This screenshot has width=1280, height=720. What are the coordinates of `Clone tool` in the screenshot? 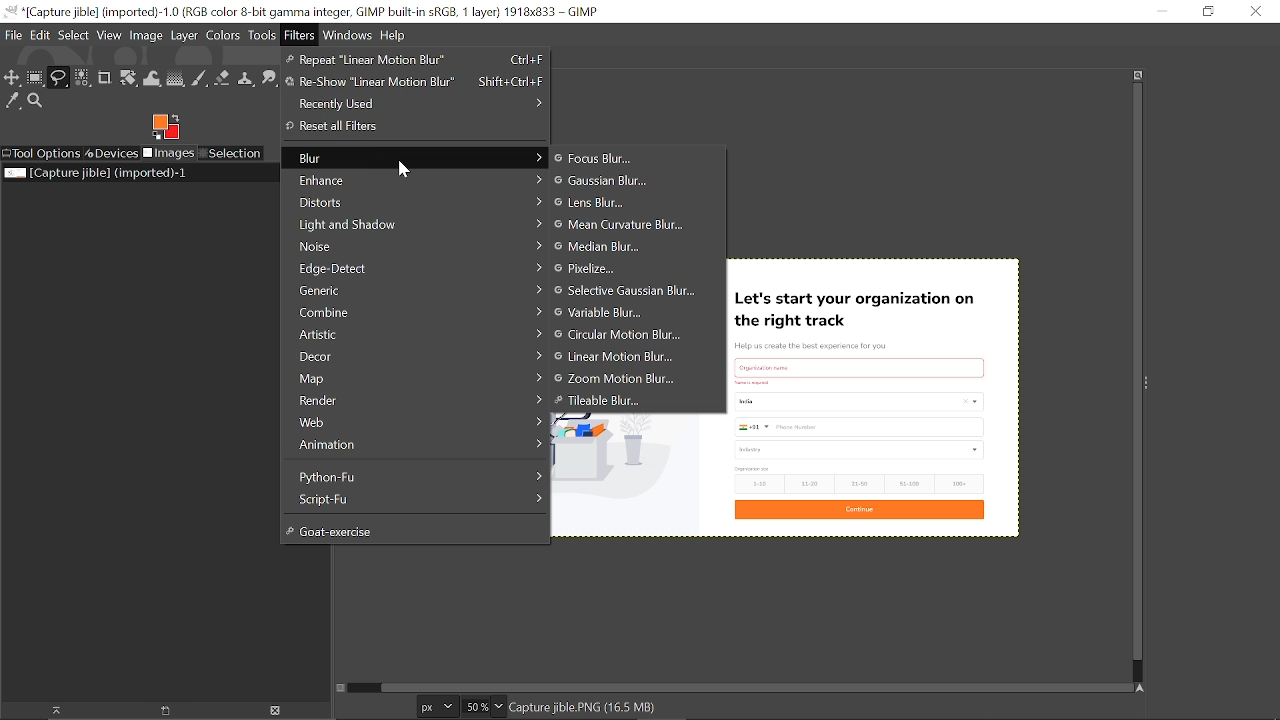 It's located at (245, 80).